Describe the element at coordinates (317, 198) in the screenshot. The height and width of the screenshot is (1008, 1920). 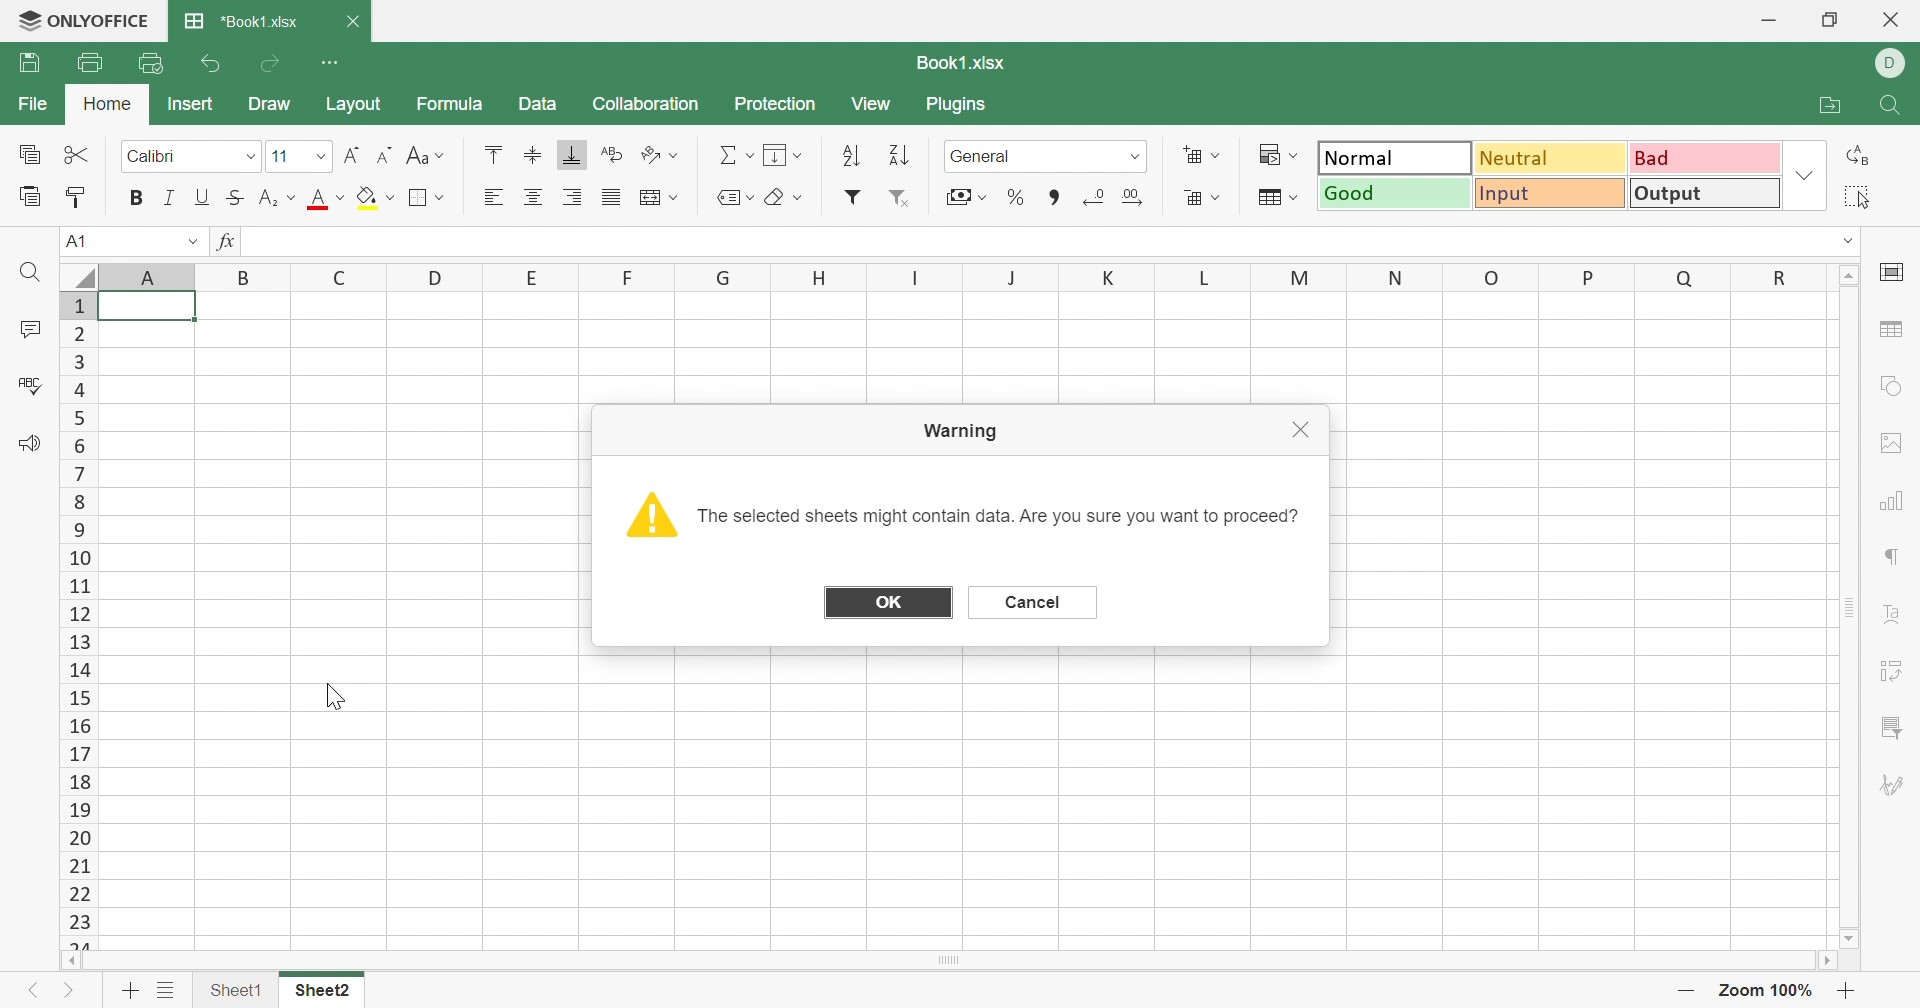
I see `font color` at that location.